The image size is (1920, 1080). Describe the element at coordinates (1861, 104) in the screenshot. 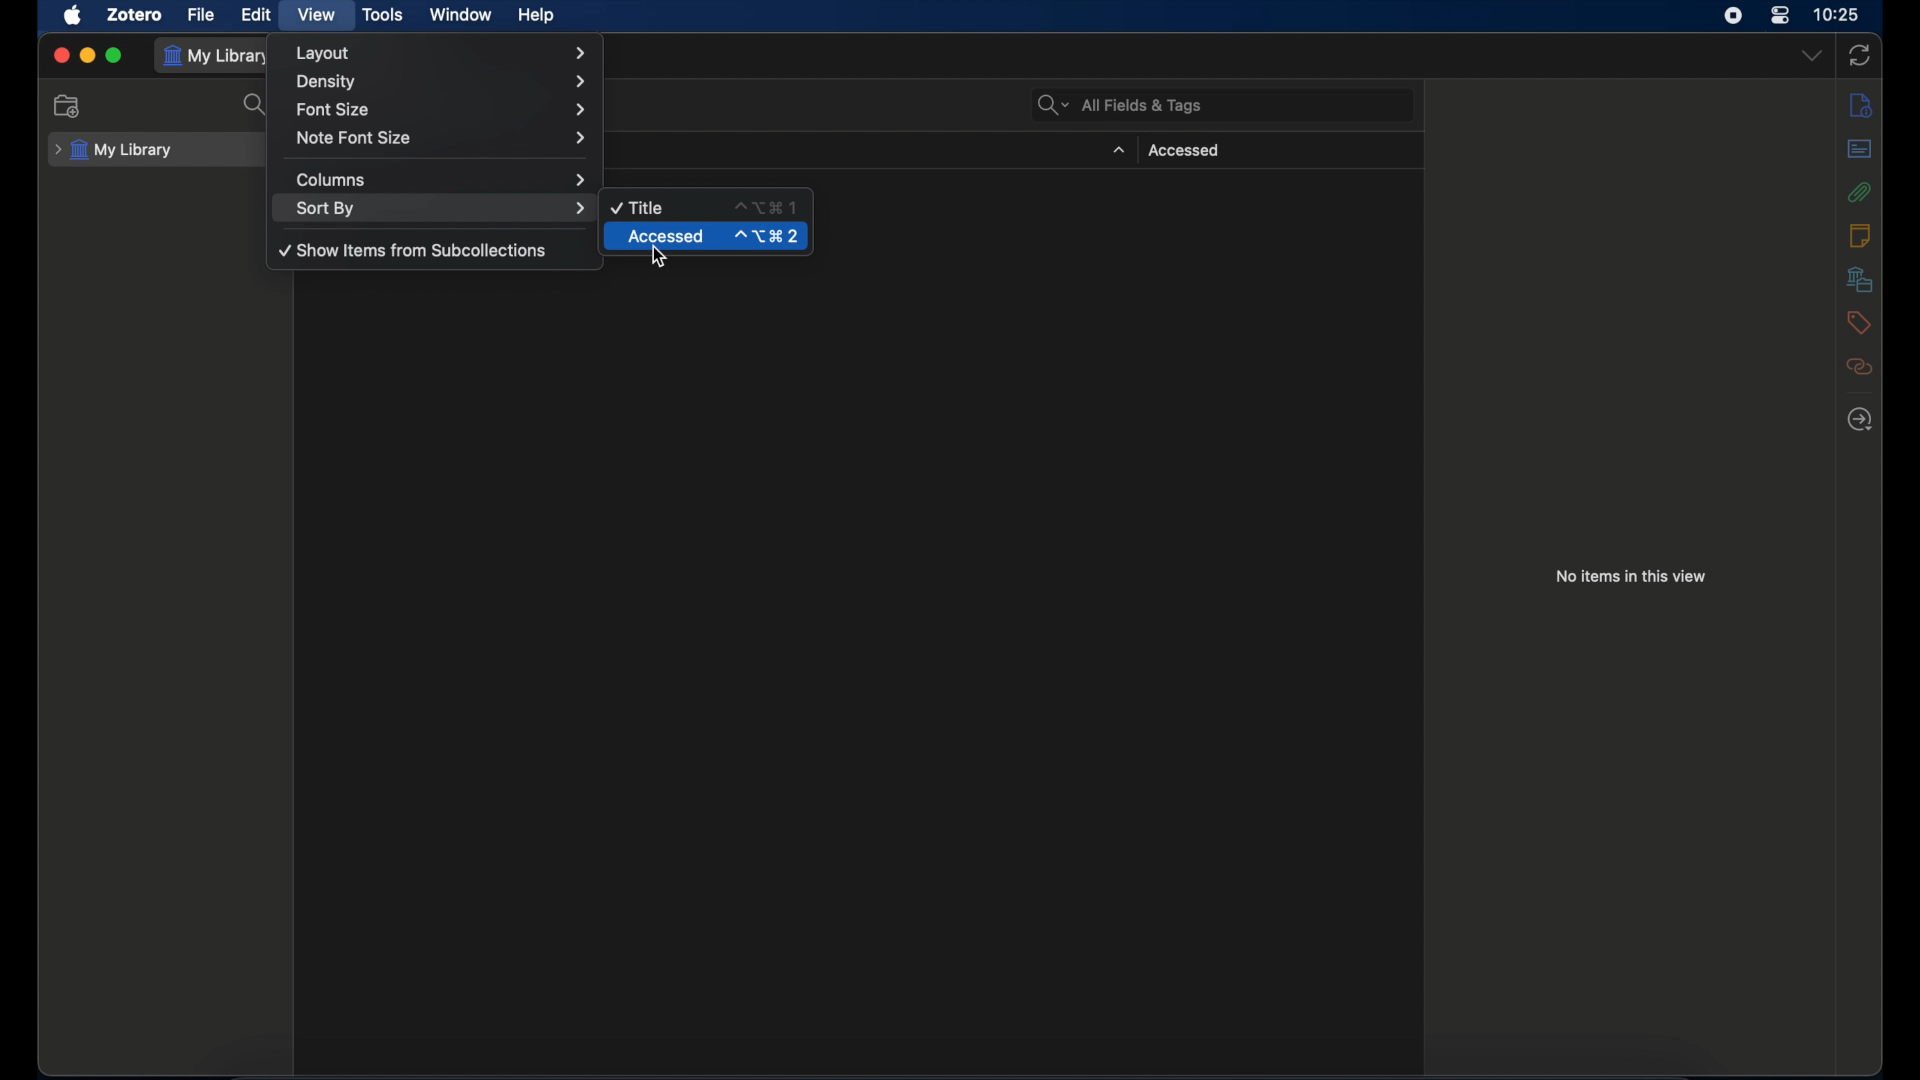

I see `notes` at that location.